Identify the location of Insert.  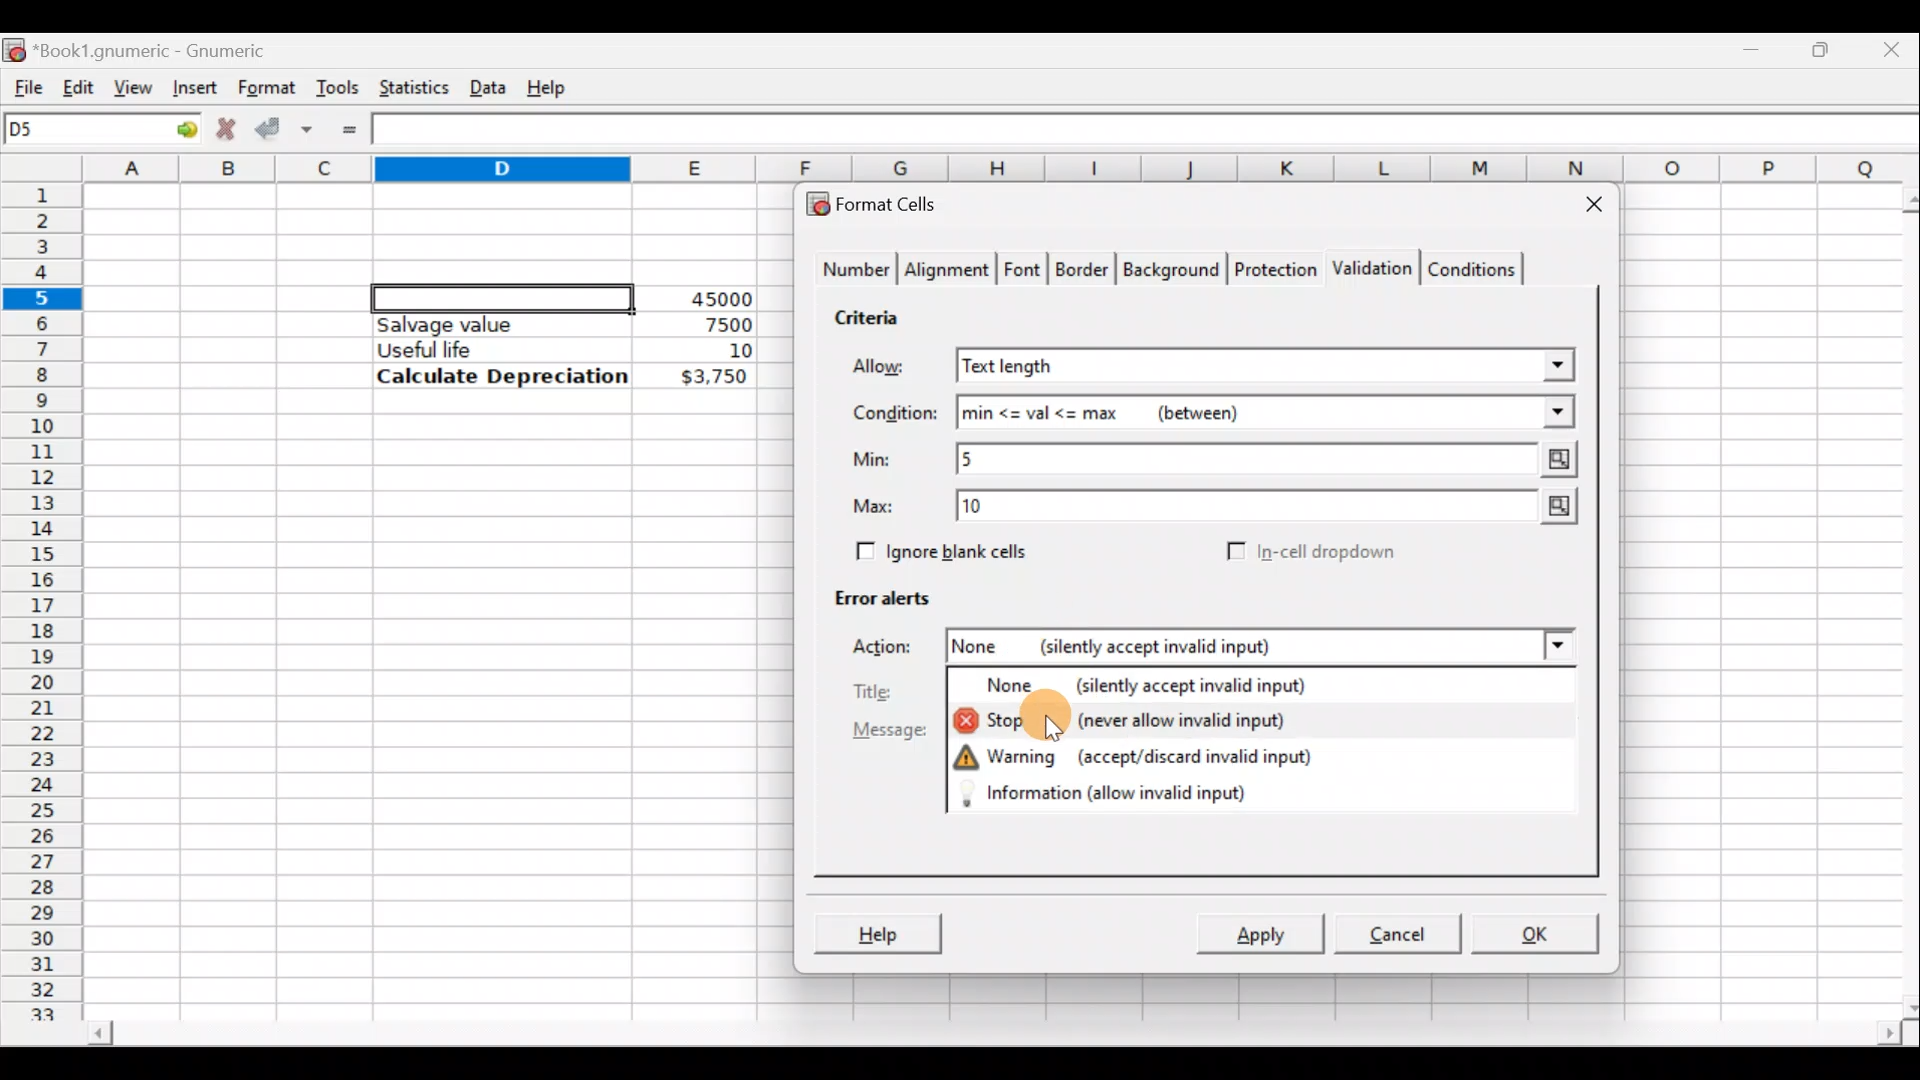
(192, 87).